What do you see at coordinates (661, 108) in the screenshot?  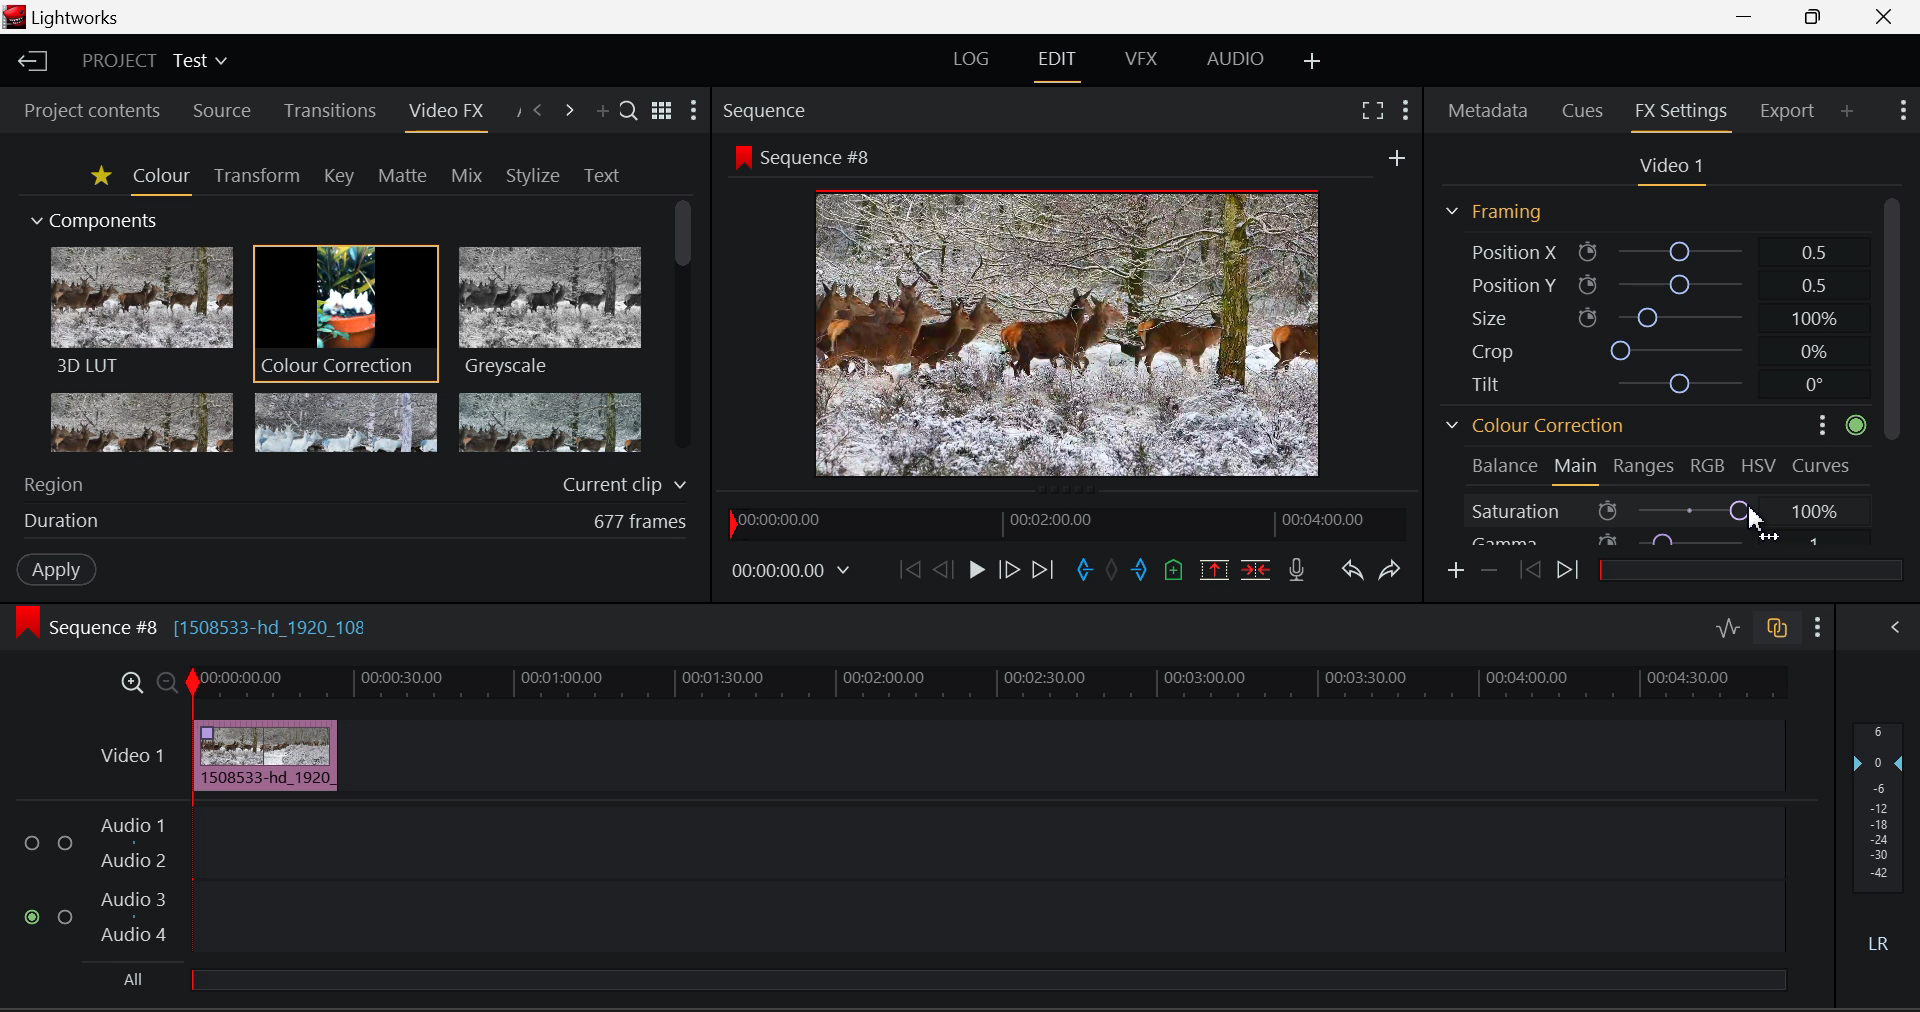 I see `Toggle between title and list view` at bounding box center [661, 108].